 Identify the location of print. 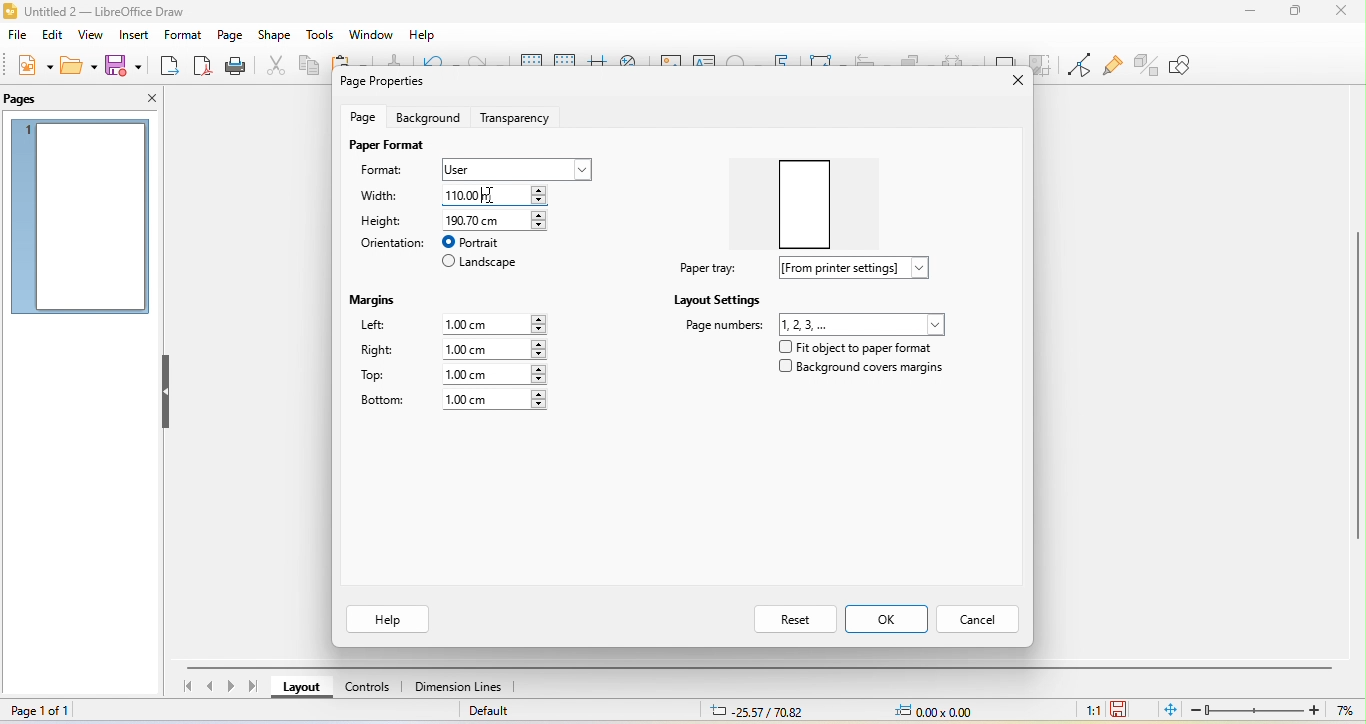
(234, 67).